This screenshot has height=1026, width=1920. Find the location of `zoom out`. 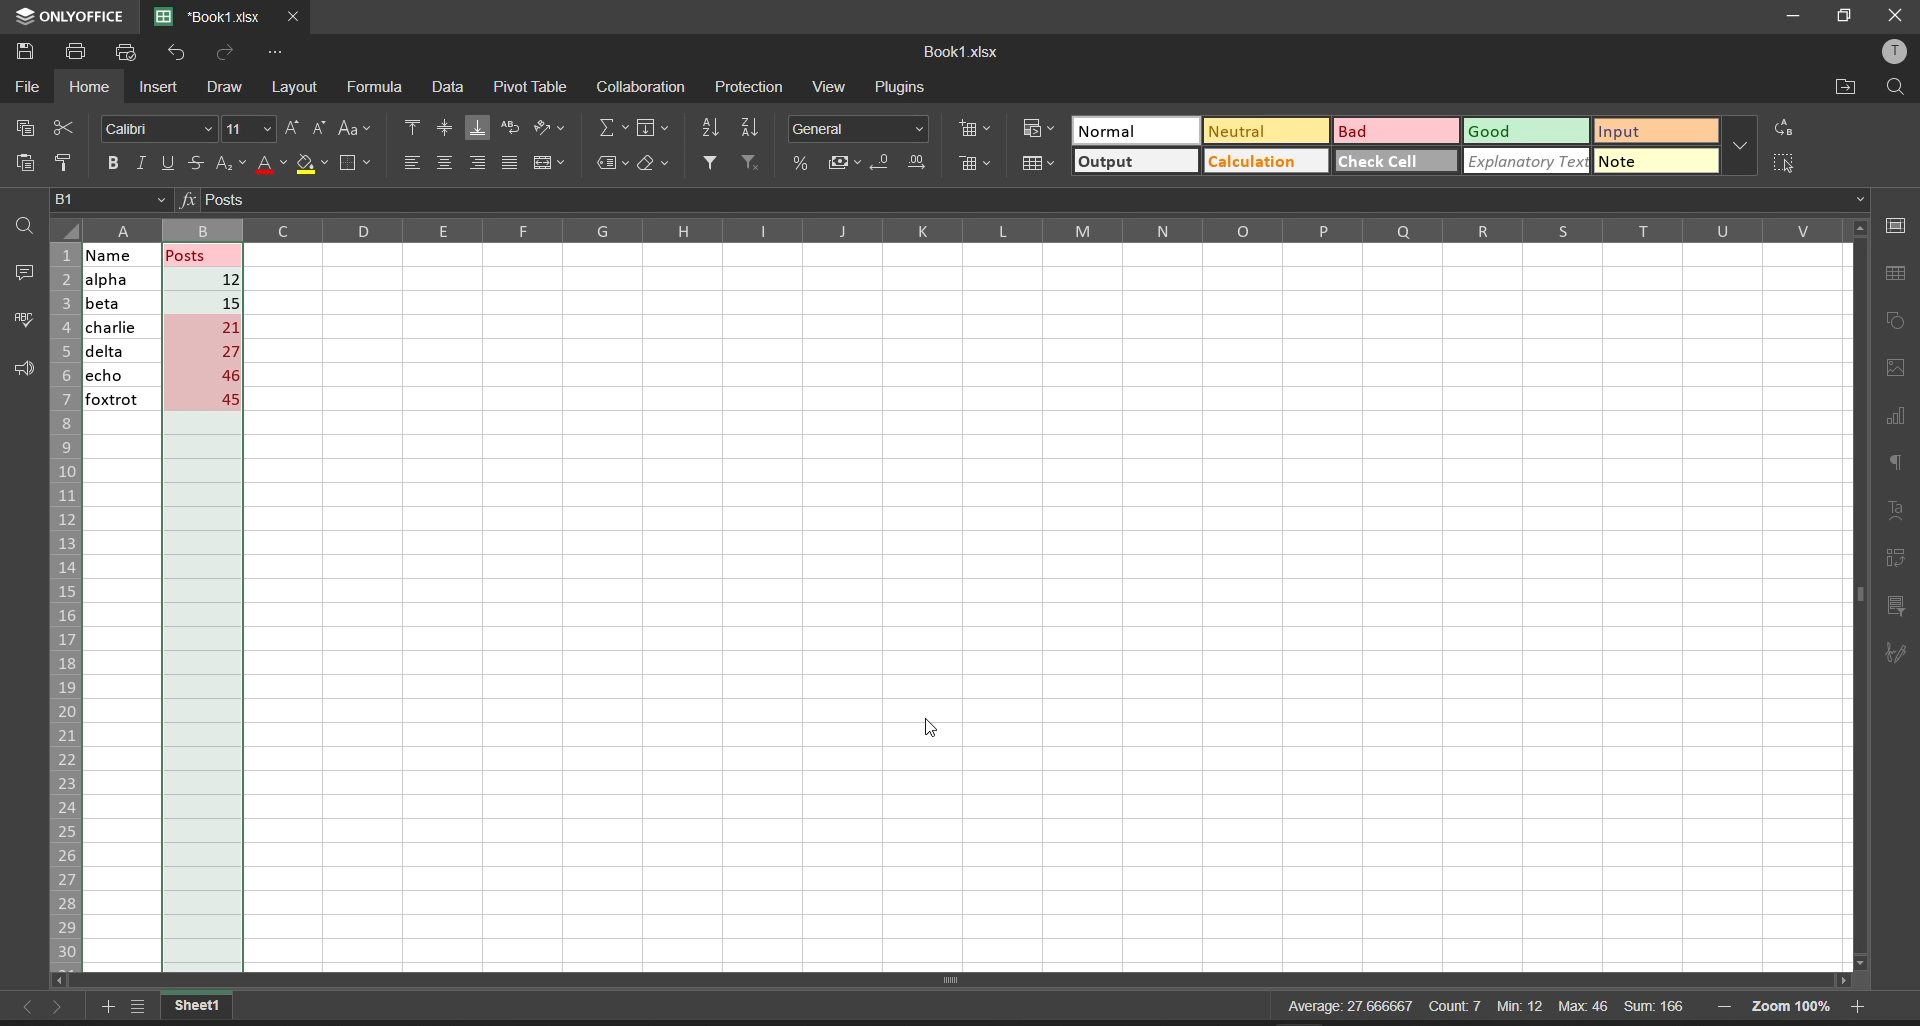

zoom out is located at coordinates (1724, 1005).